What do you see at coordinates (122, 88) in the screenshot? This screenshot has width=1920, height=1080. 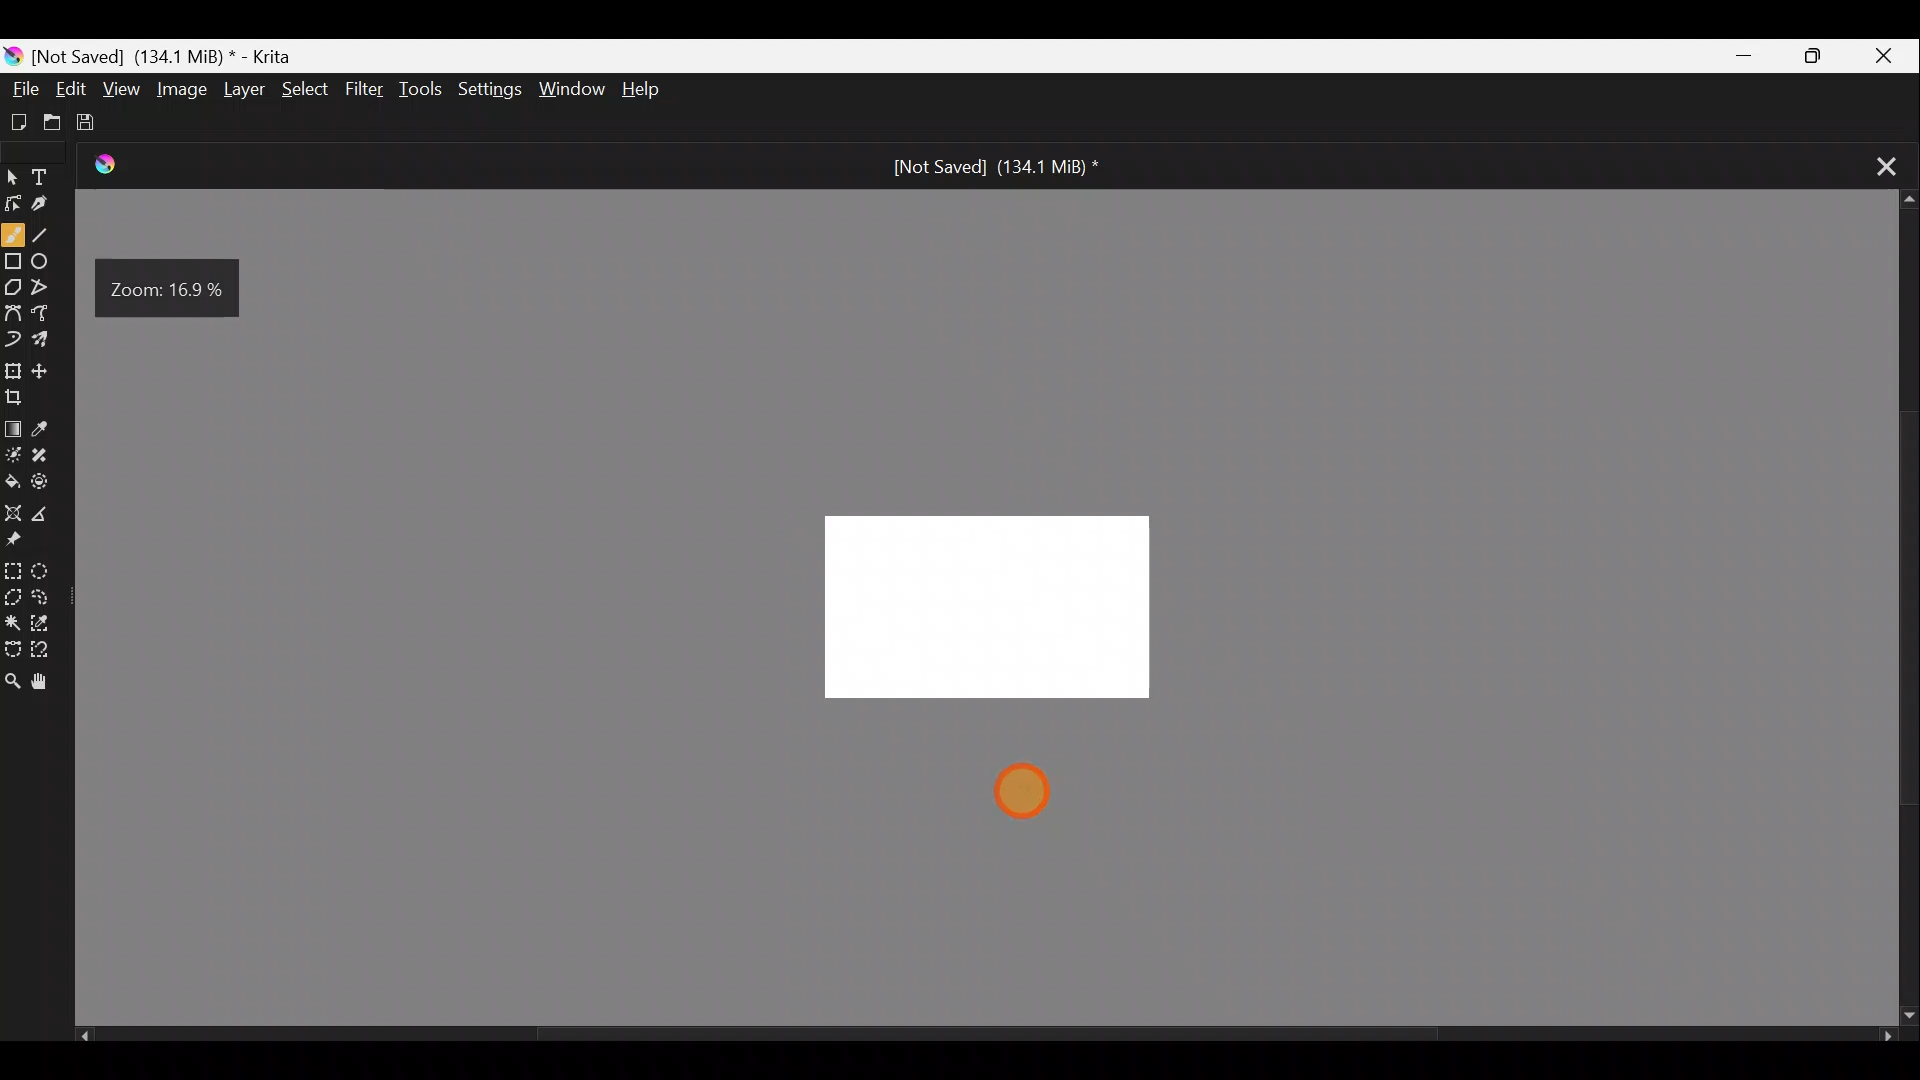 I see `View` at bounding box center [122, 88].